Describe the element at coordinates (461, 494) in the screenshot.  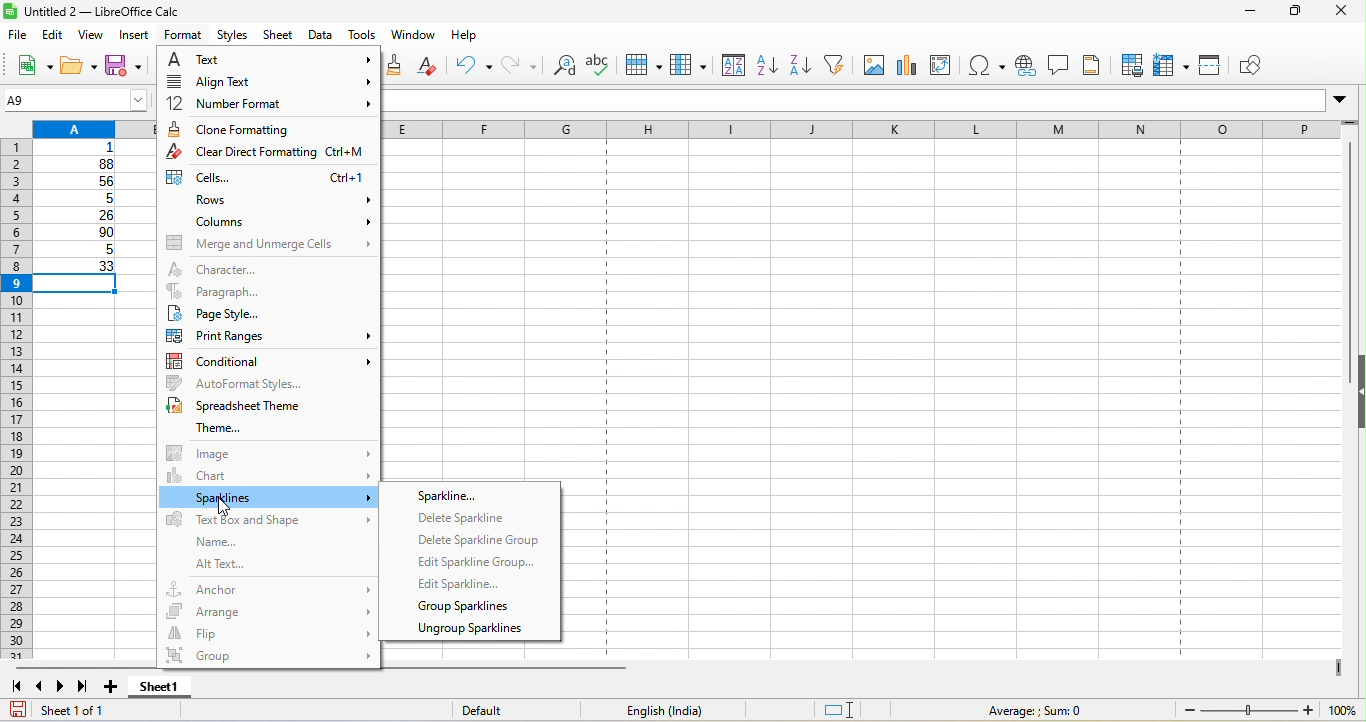
I see `sparkline` at that location.